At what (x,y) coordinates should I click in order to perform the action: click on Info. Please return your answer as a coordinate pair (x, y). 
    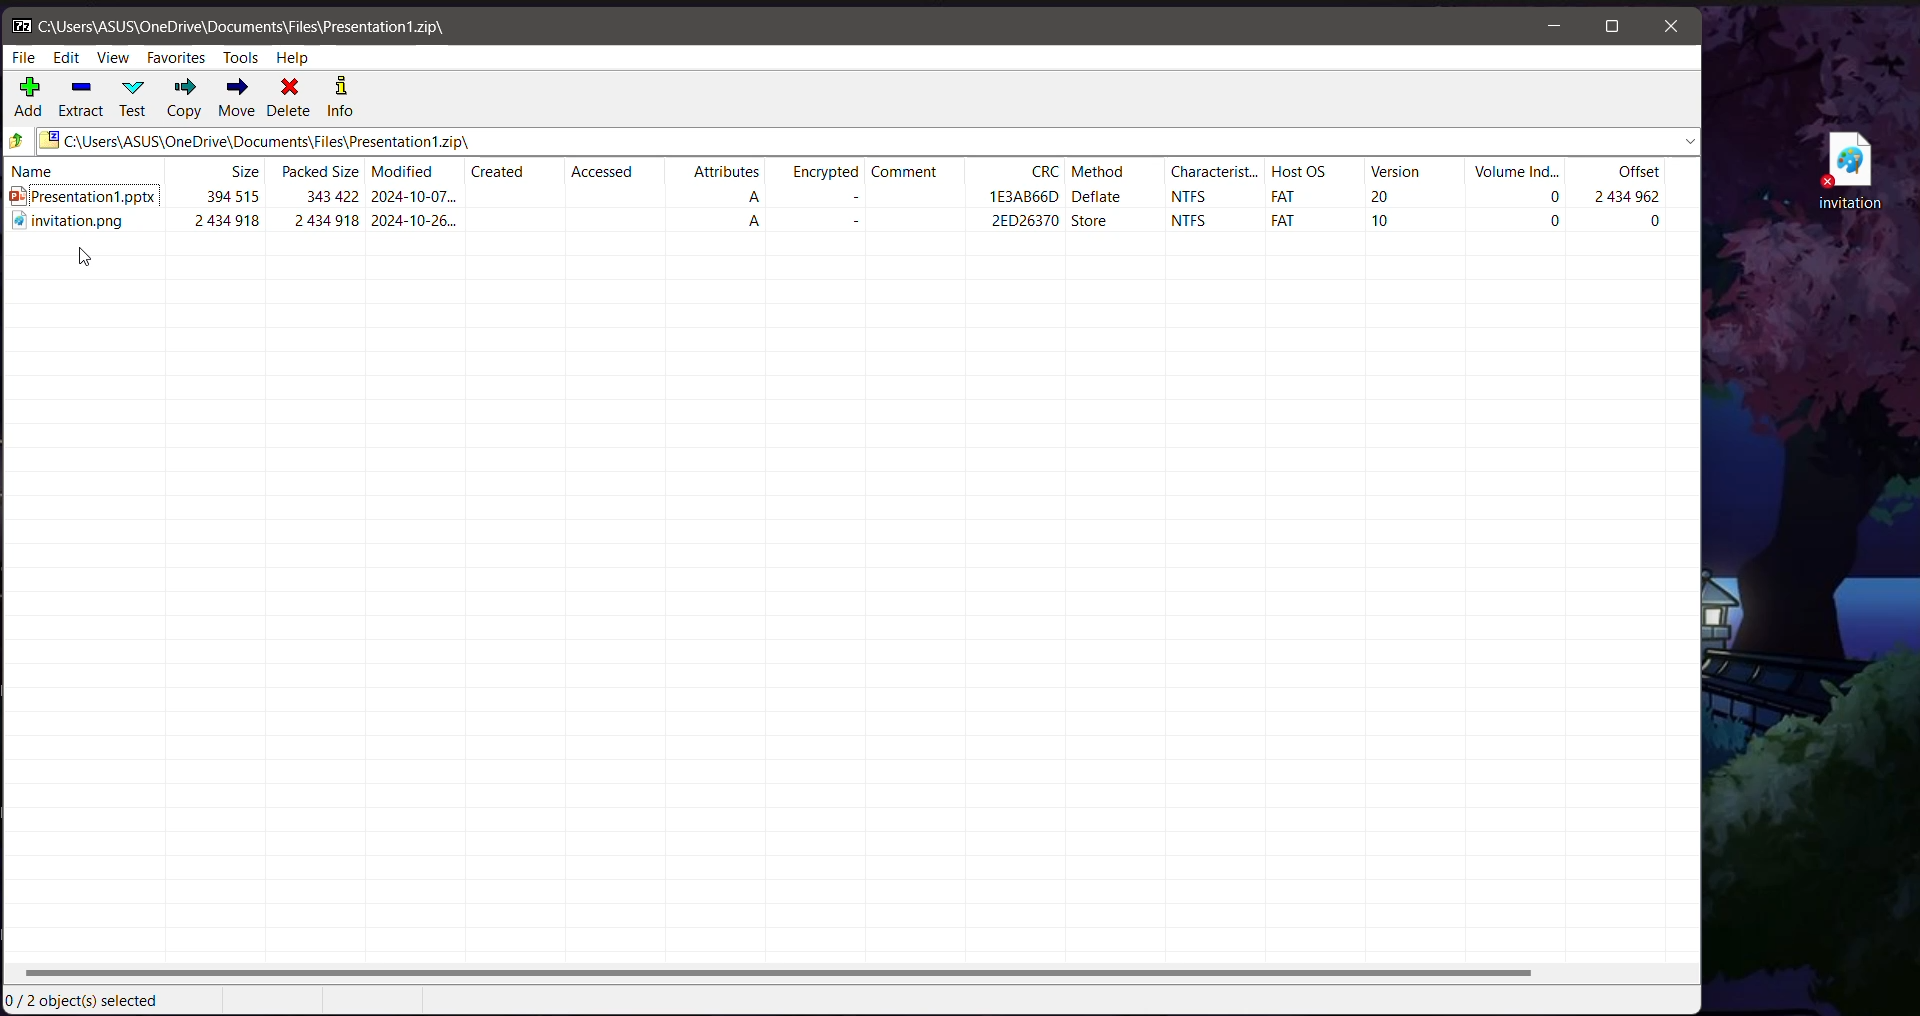
    Looking at the image, I should click on (339, 99).